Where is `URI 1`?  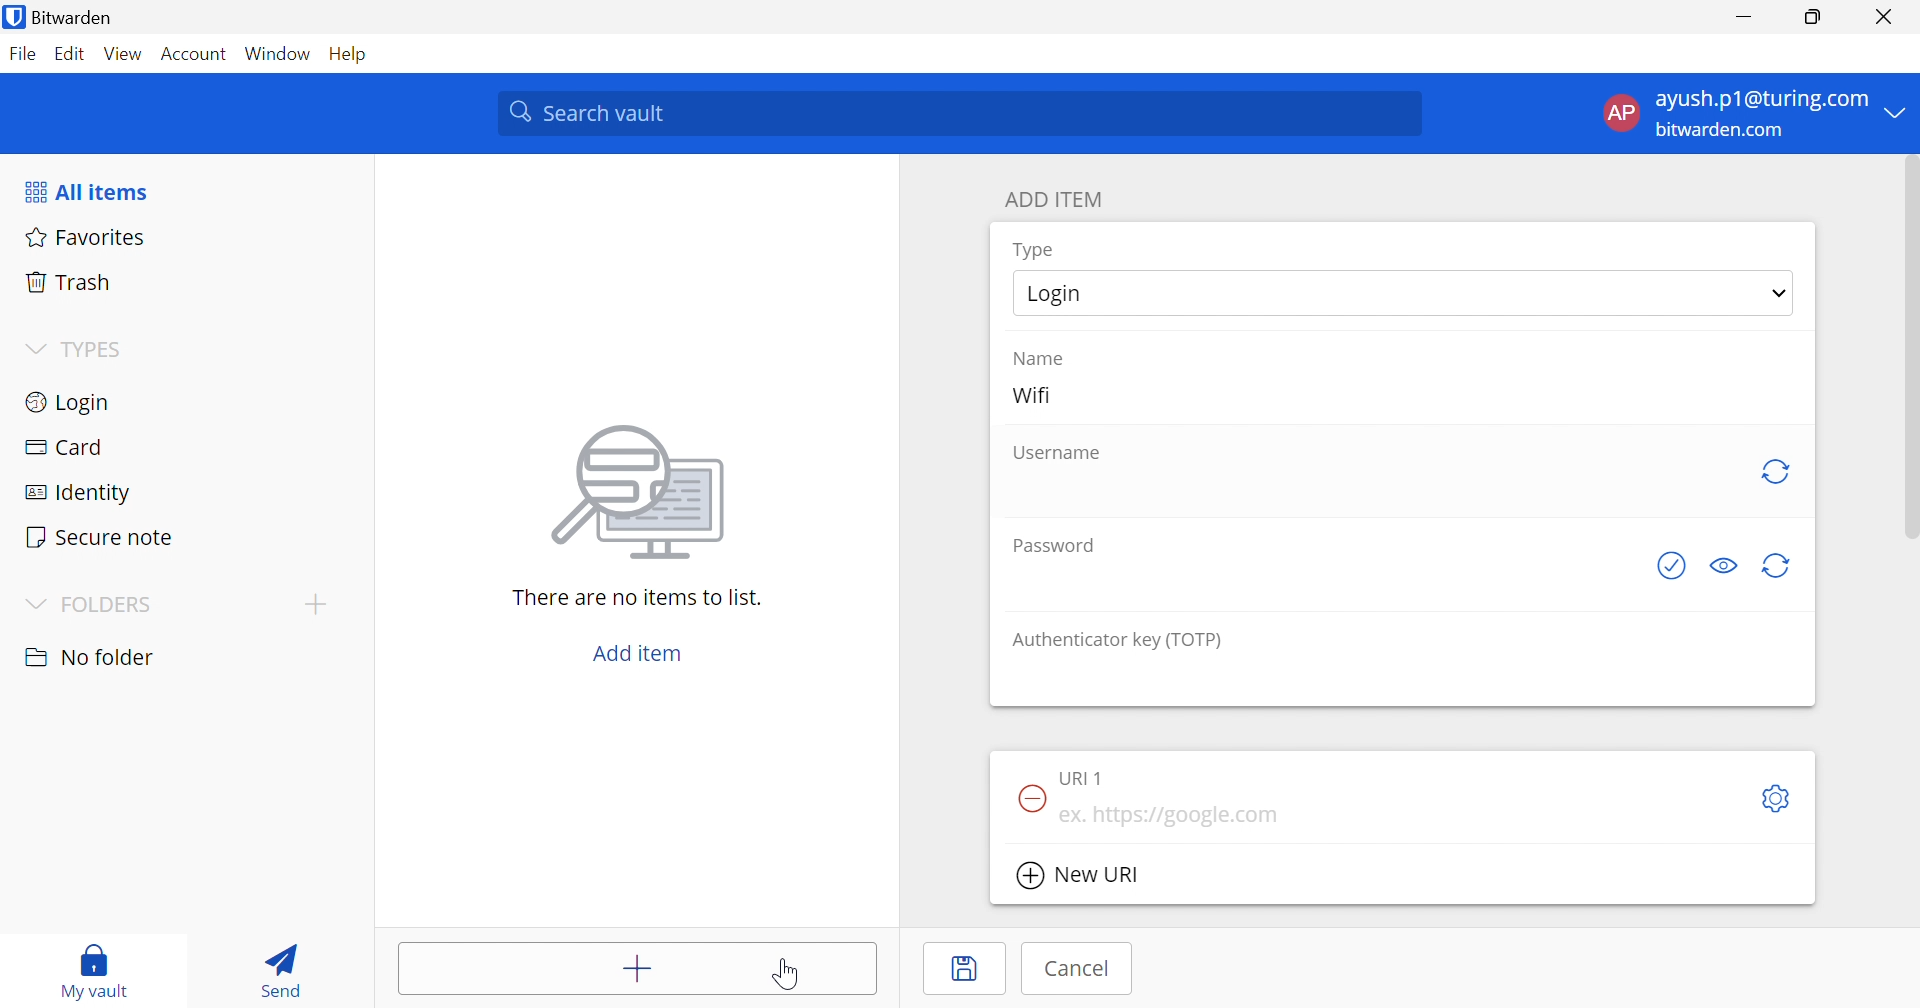
URI 1 is located at coordinates (1085, 776).